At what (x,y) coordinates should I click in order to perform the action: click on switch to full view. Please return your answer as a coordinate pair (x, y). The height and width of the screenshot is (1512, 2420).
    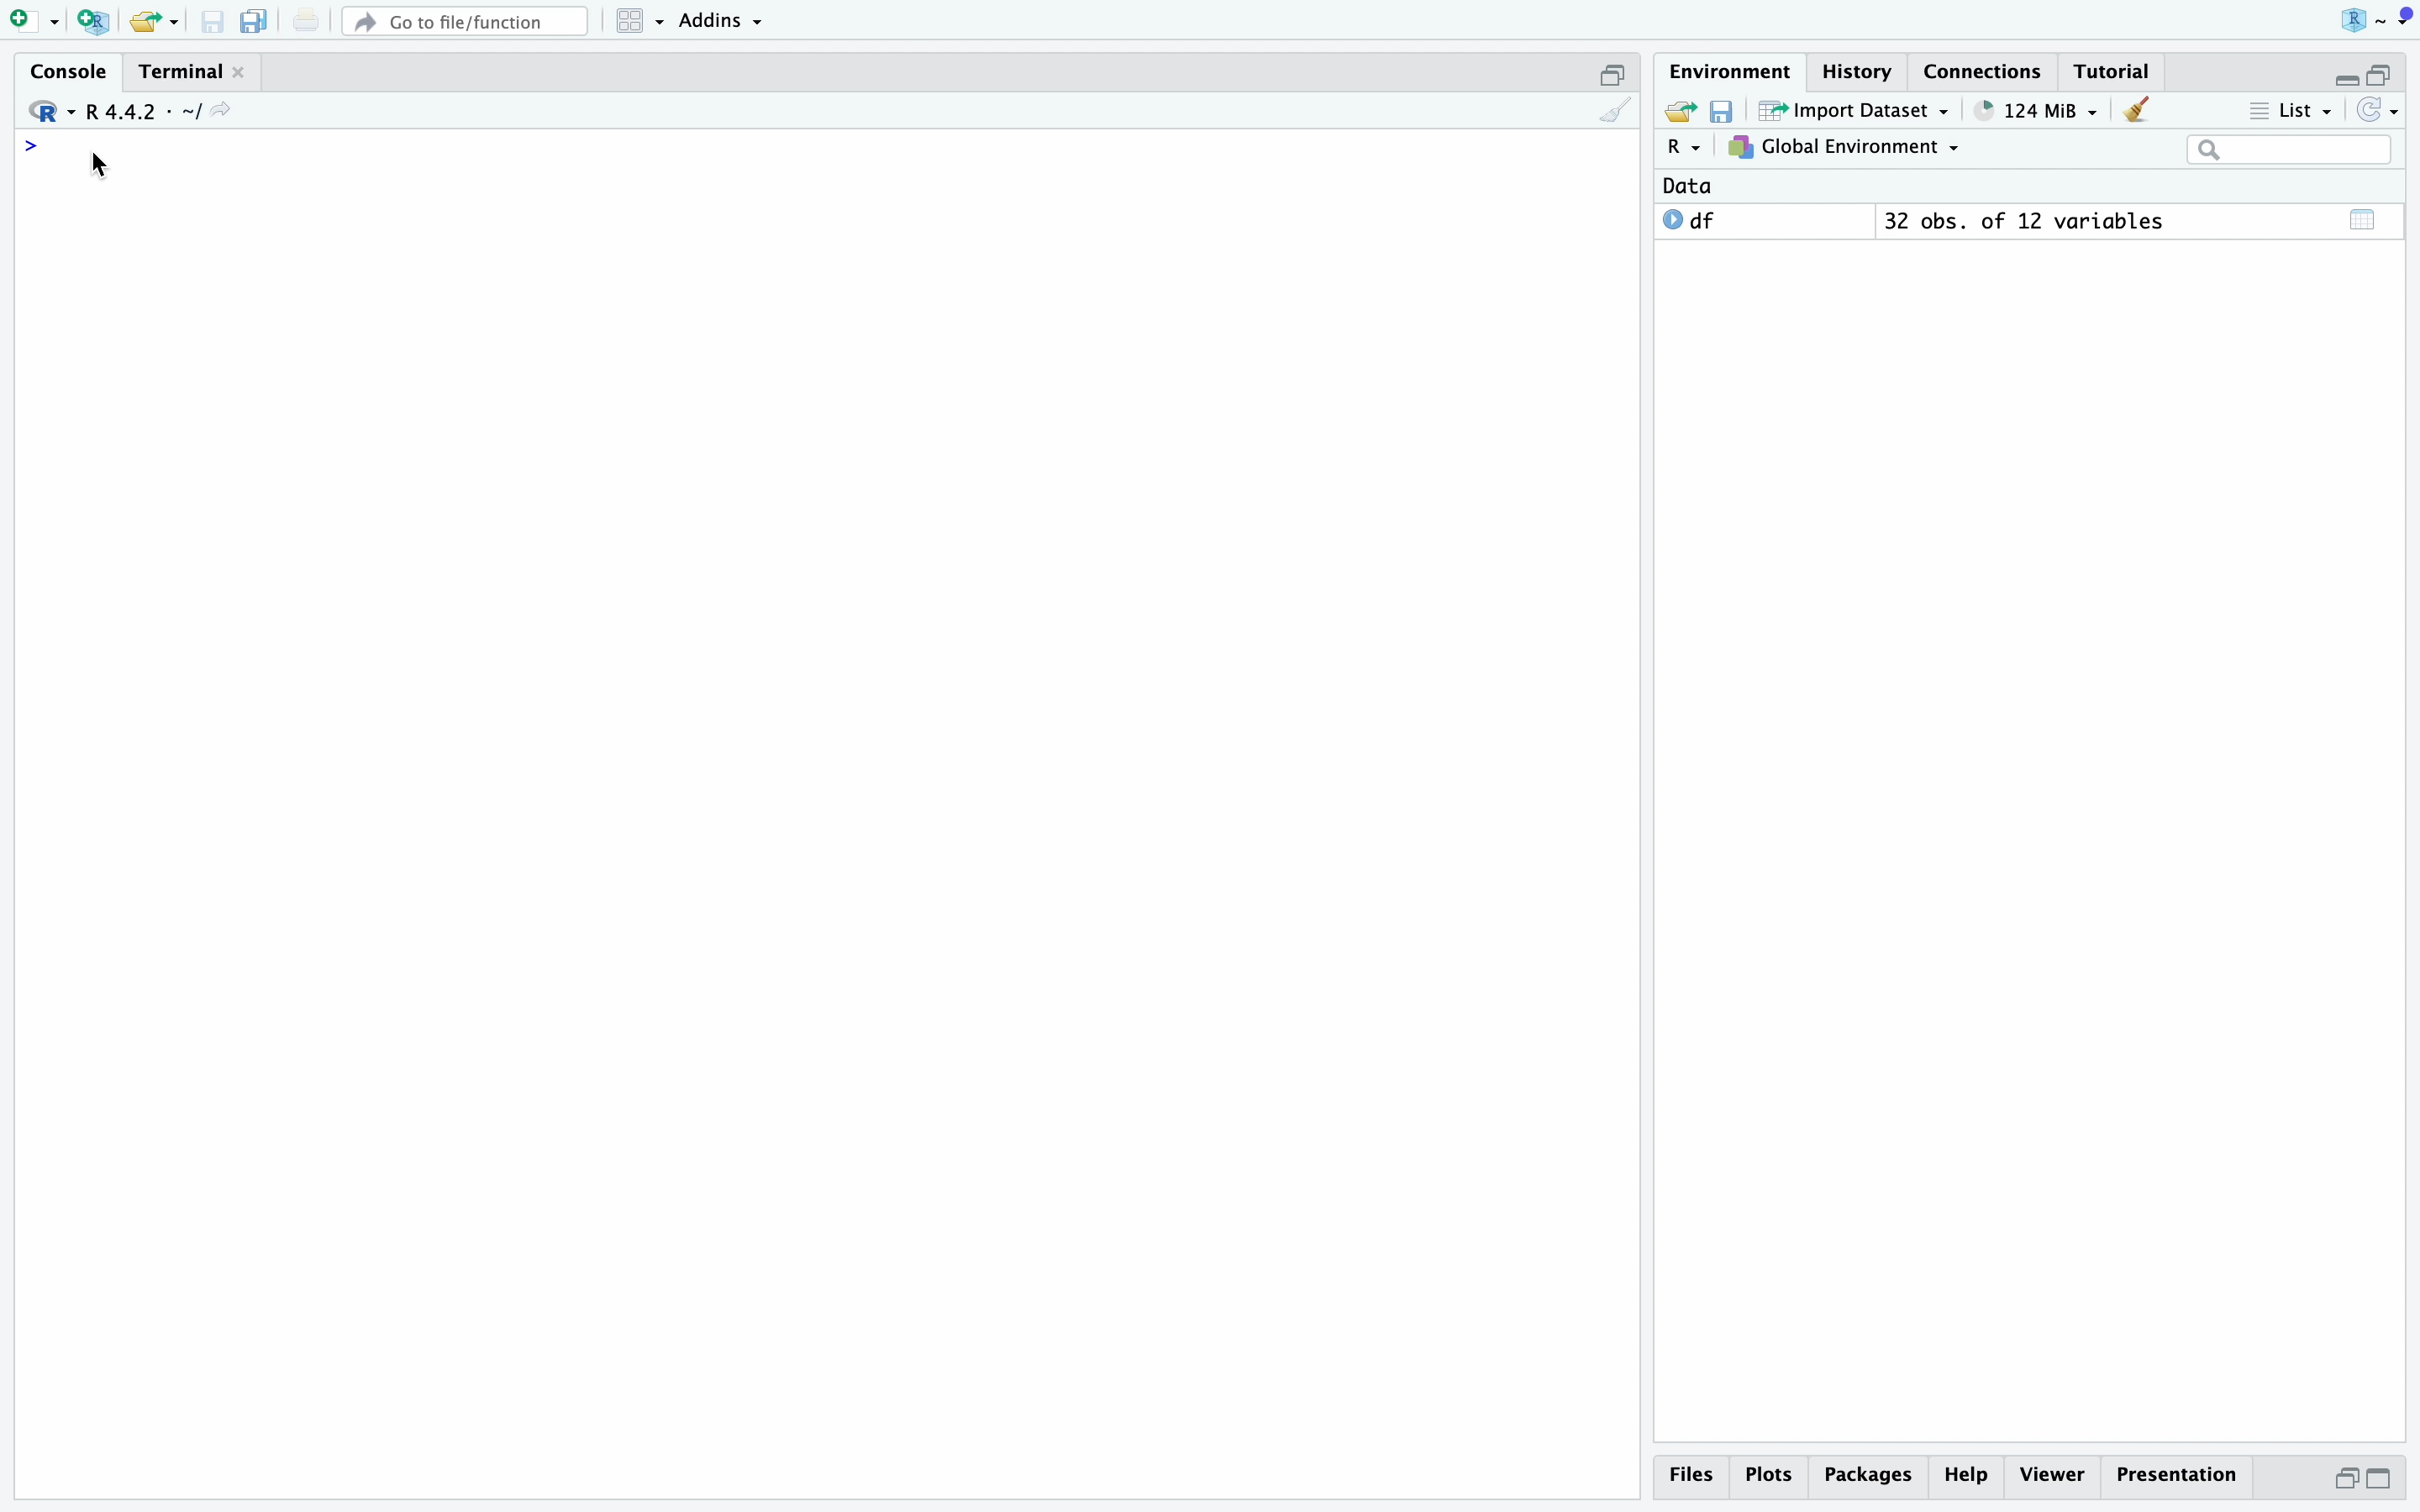
    Looking at the image, I should click on (2381, 1480).